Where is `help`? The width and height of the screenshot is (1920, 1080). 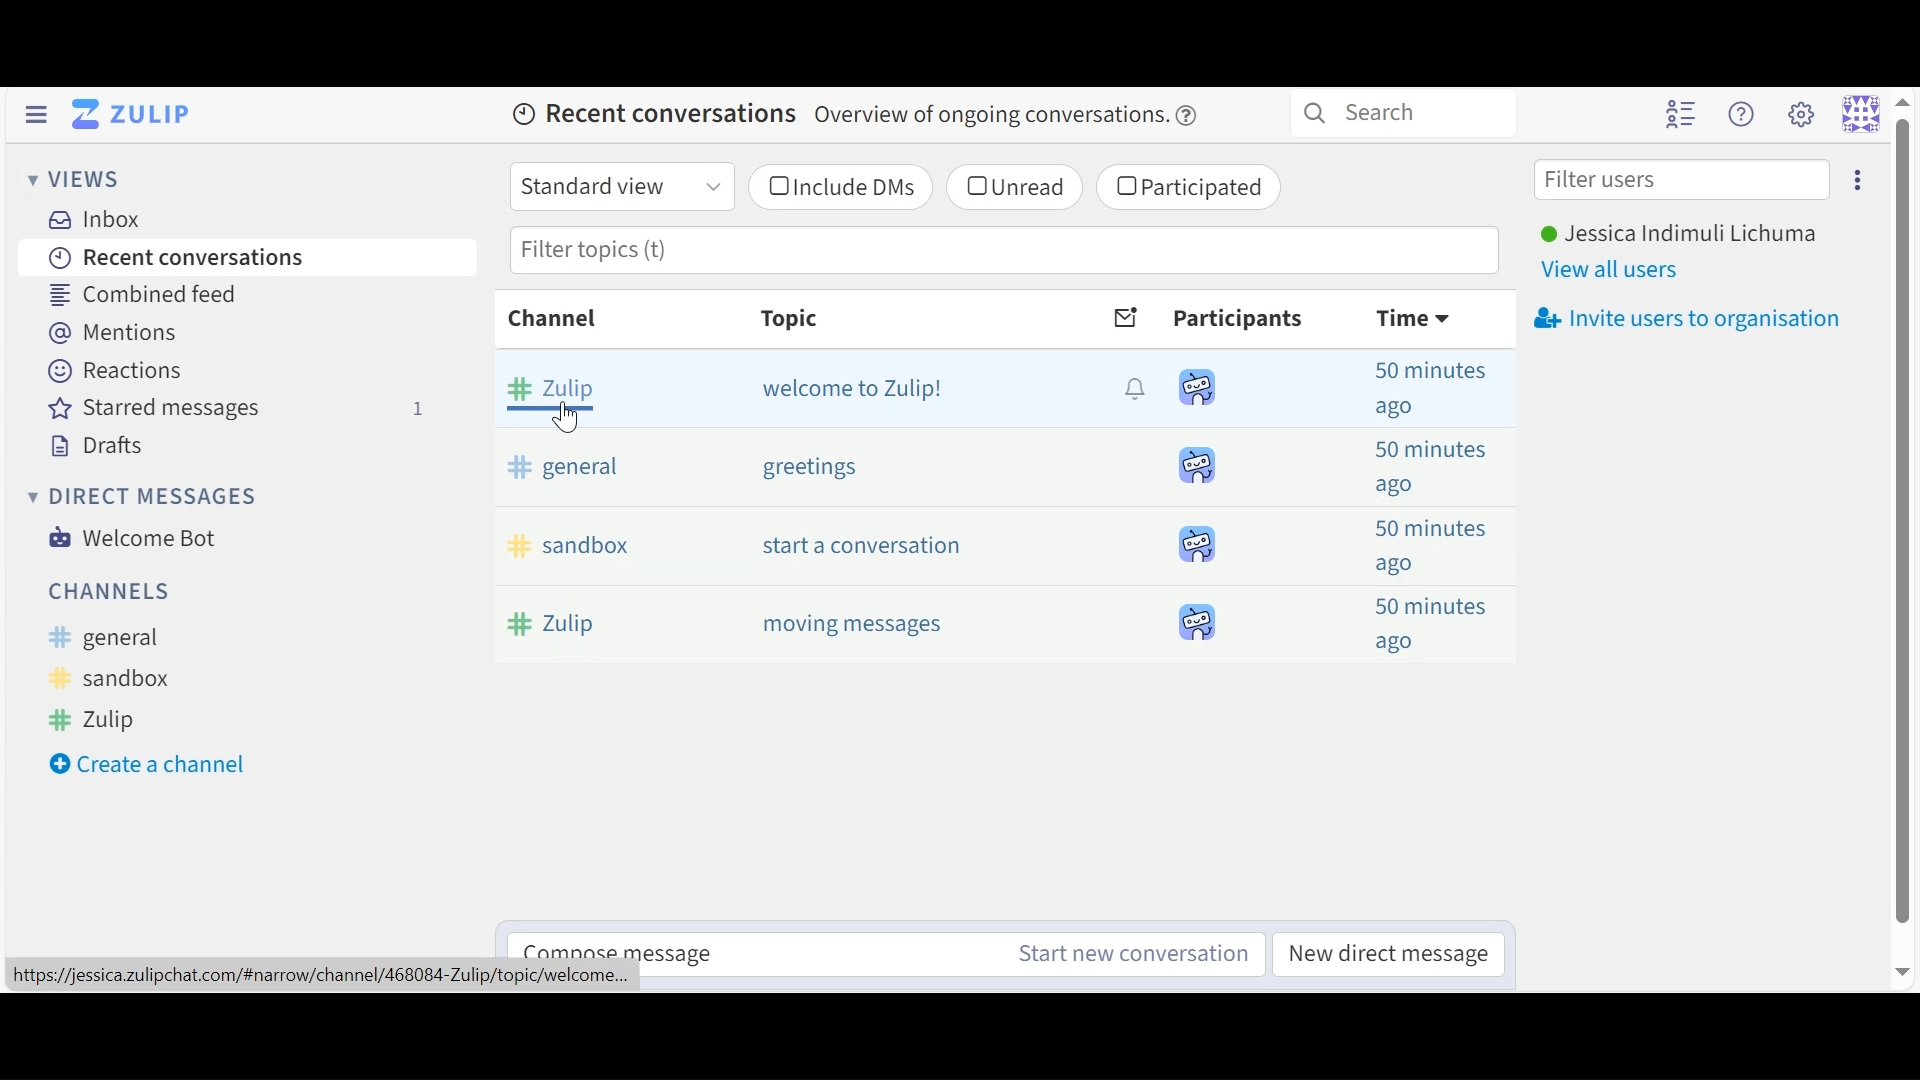
help is located at coordinates (1194, 116).